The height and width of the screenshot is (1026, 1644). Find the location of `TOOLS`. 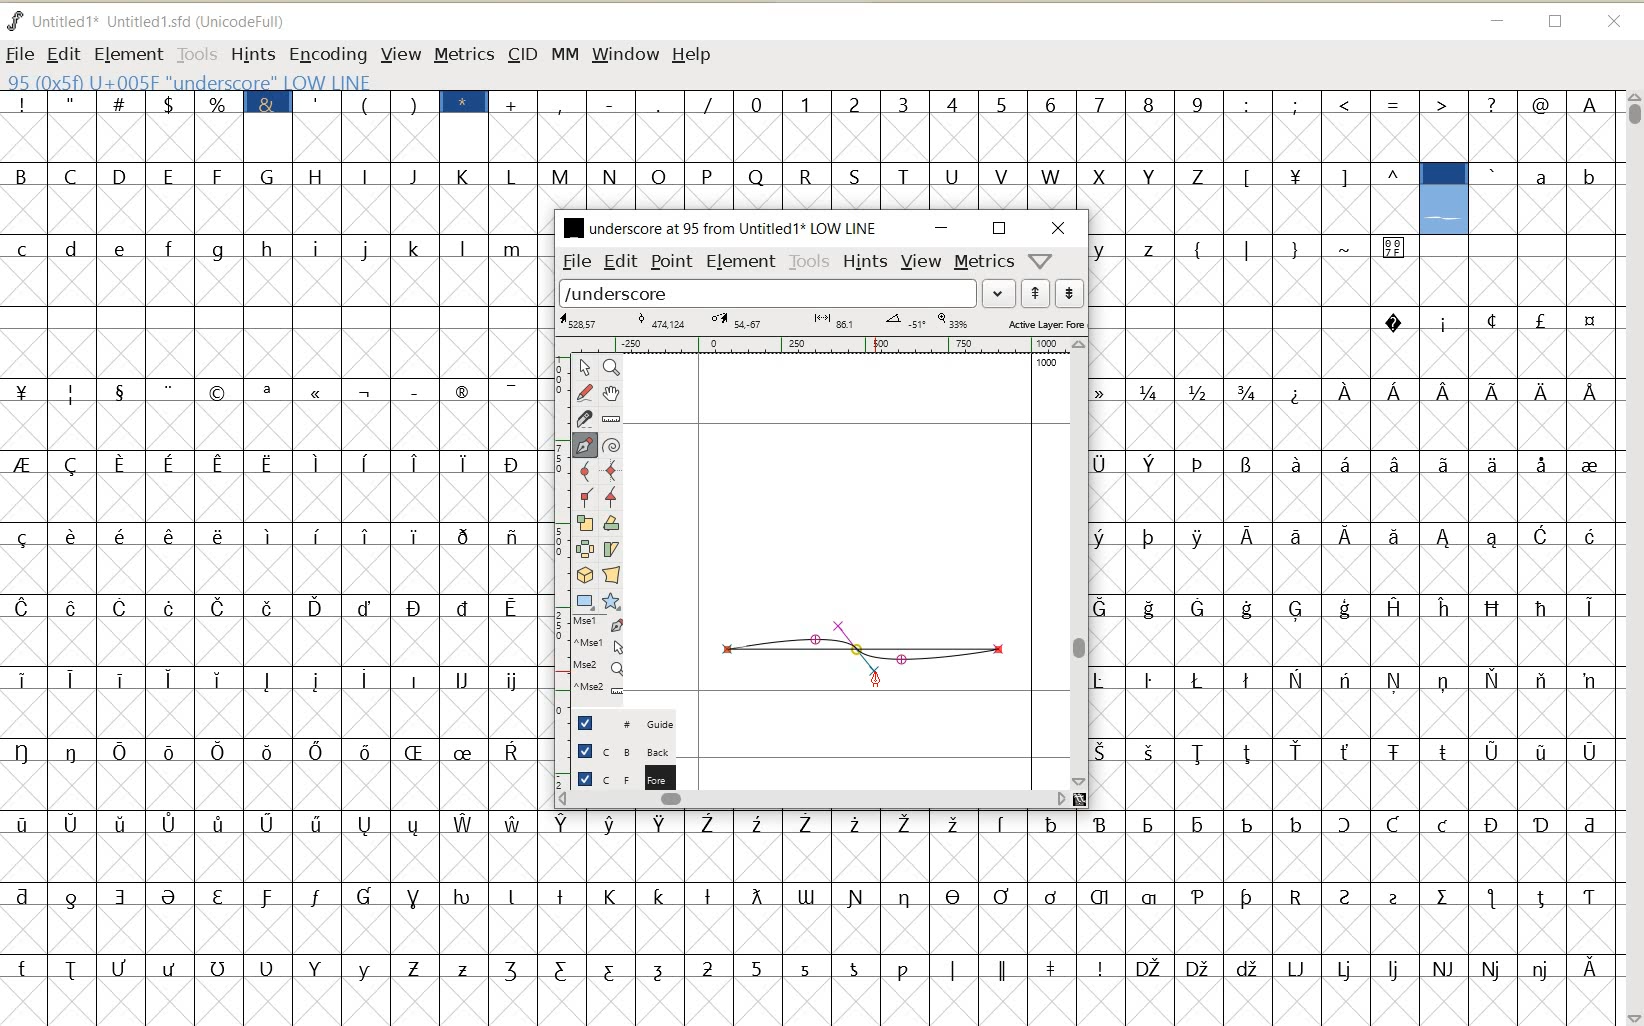

TOOLS is located at coordinates (810, 262).